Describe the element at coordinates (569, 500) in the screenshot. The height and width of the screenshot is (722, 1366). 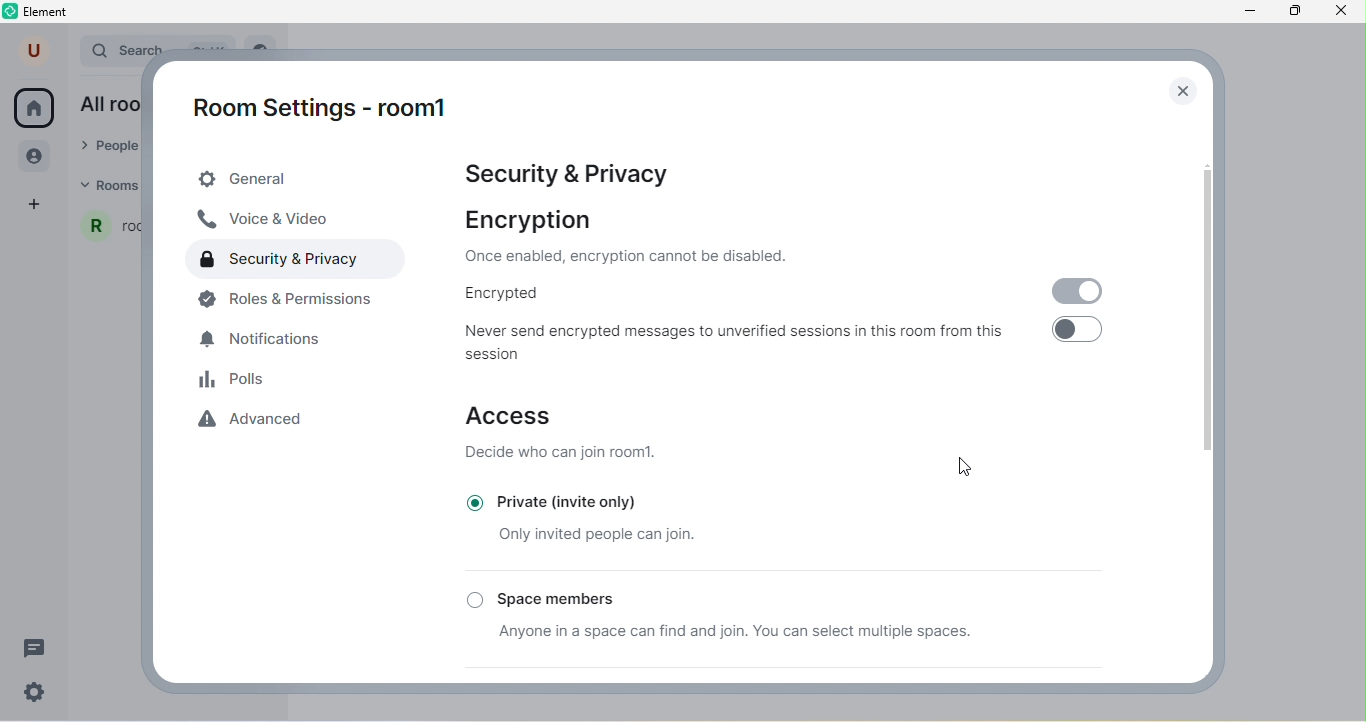
I see `private` at that location.